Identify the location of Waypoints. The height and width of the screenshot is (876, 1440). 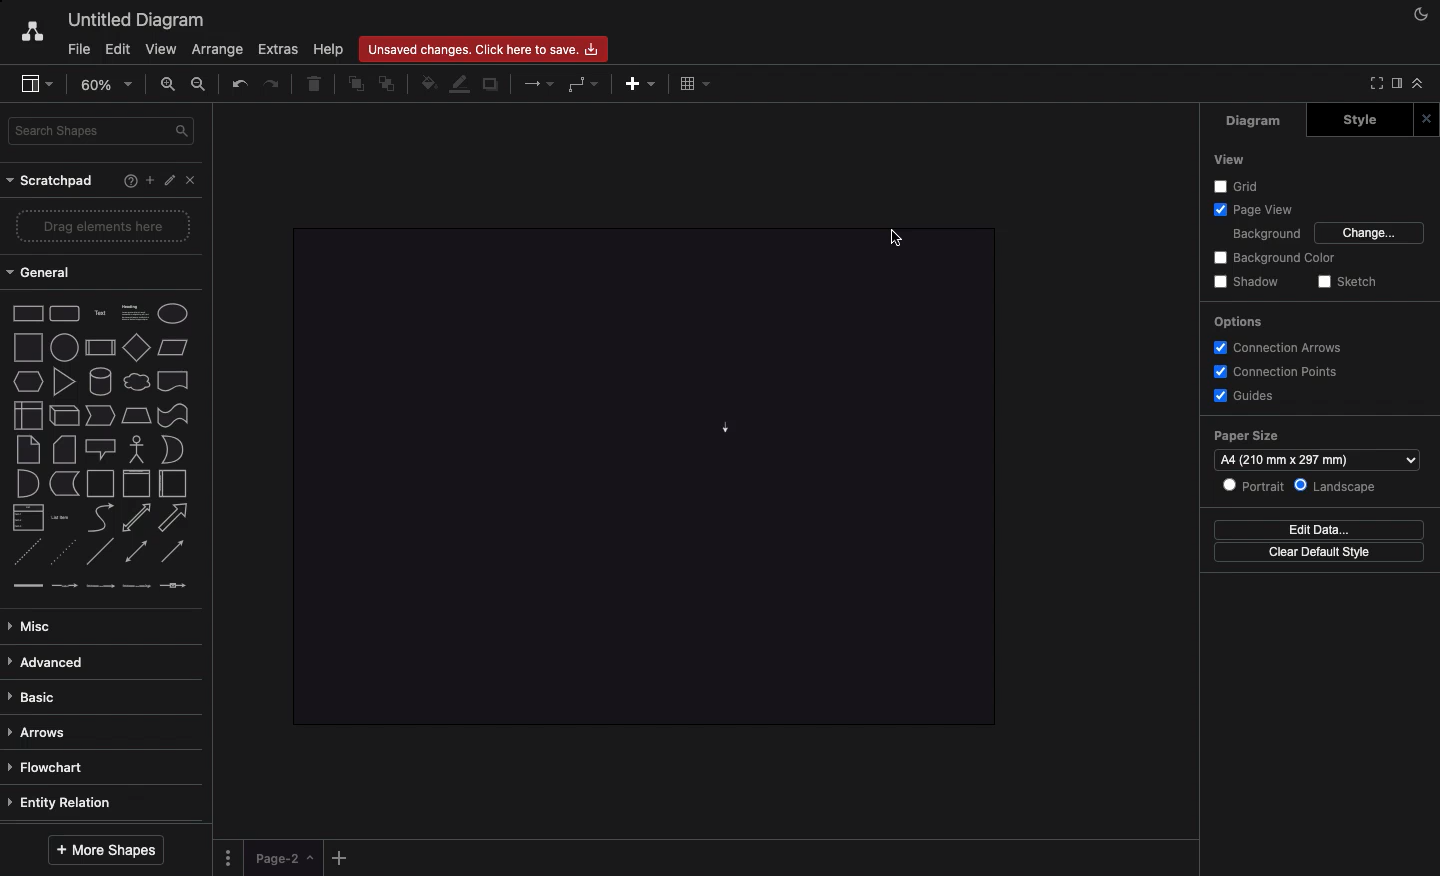
(585, 84).